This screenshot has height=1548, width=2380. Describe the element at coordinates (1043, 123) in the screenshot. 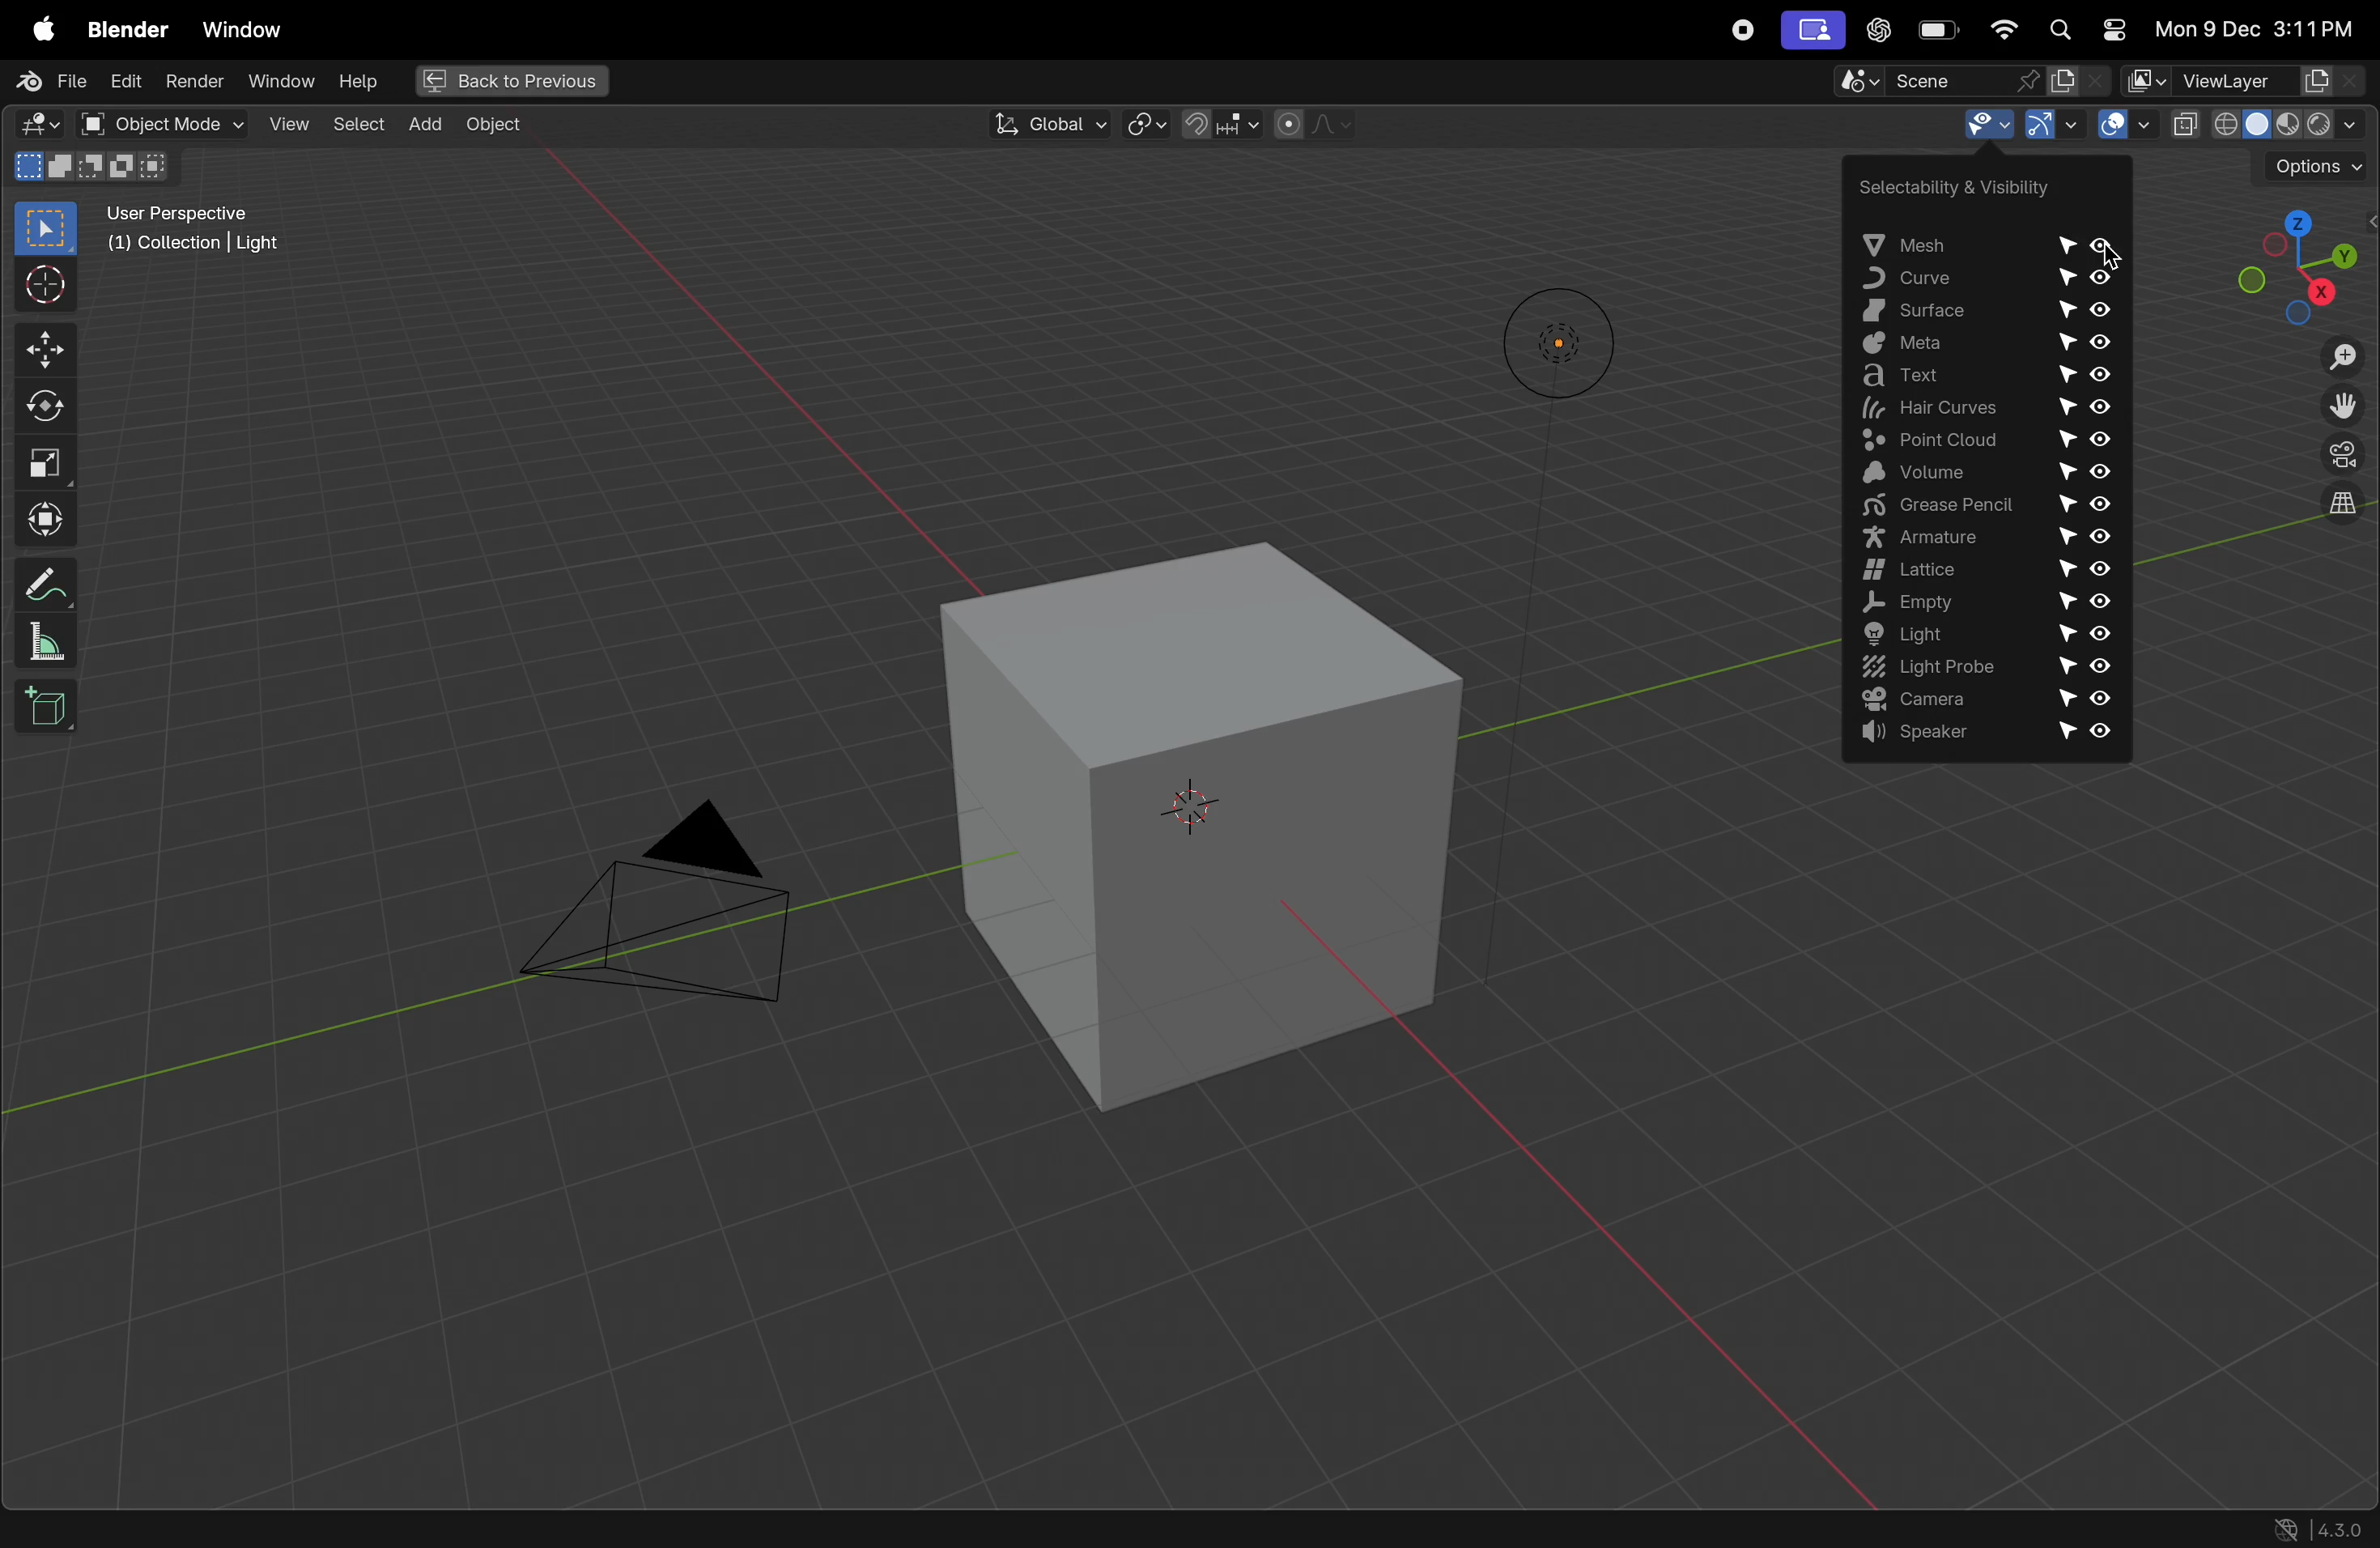

I see `global` at that location.